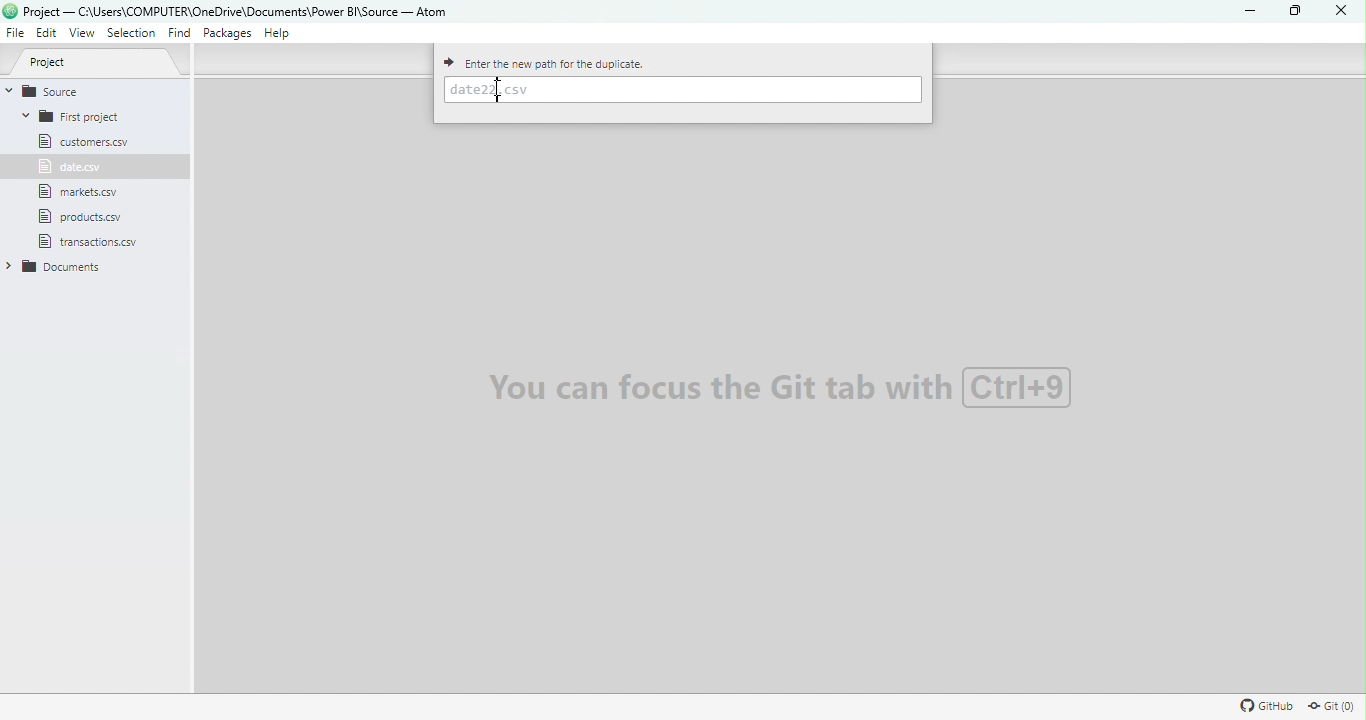 Image resolution: width=1366 pixels, height=720 pixels. Describe the element at coordinates (47, 34) in the screenshot. I see `Edit` at that location.